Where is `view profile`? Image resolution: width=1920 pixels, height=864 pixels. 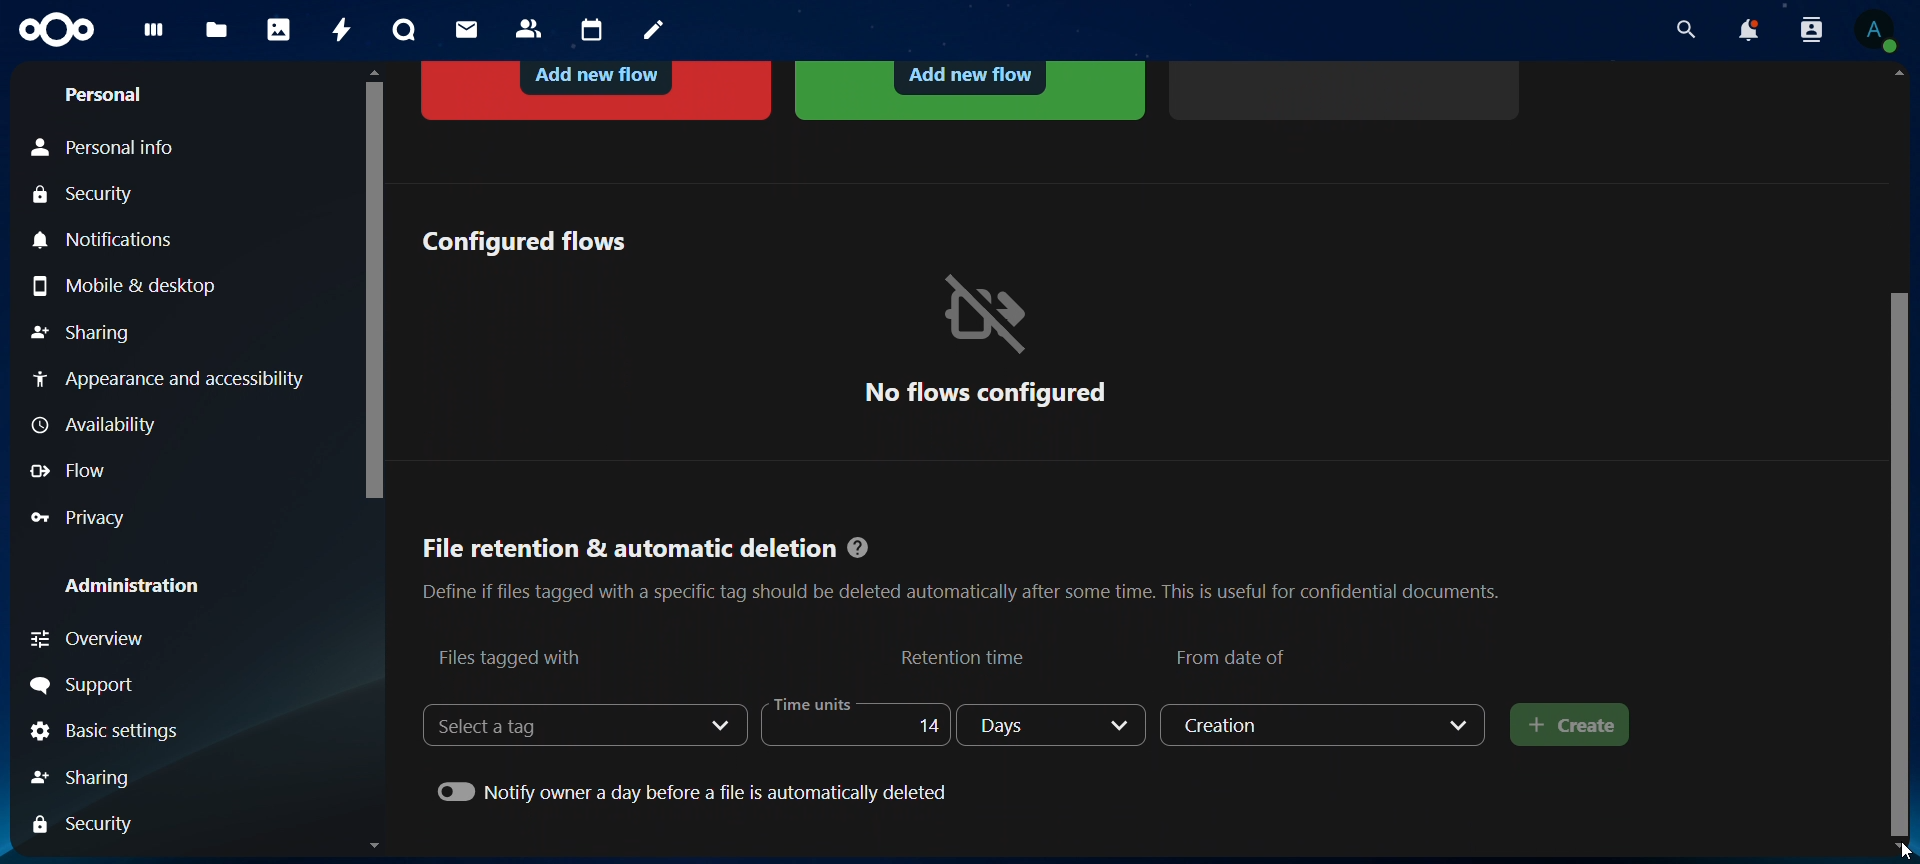 view profile is located at coordinates (1875, 30).